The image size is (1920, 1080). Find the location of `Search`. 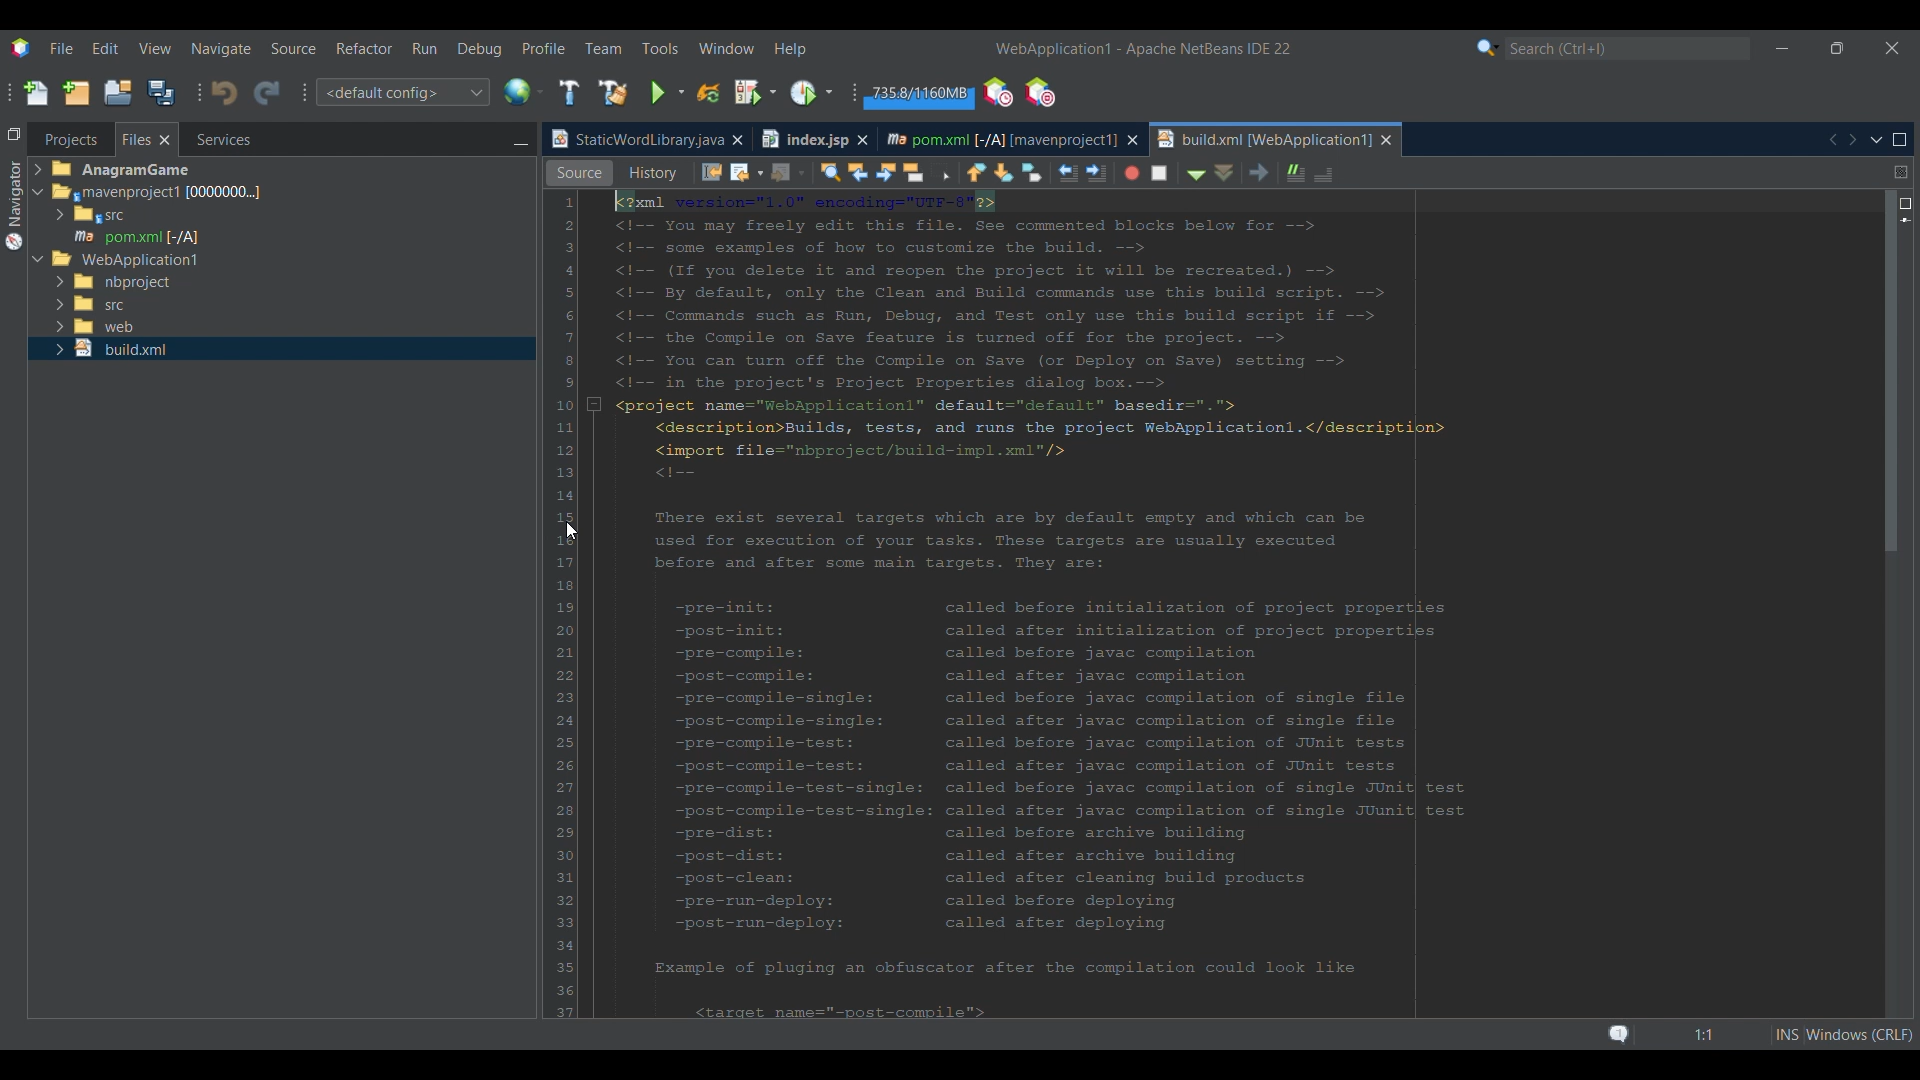

Search is located at coordinates (1628, 49).